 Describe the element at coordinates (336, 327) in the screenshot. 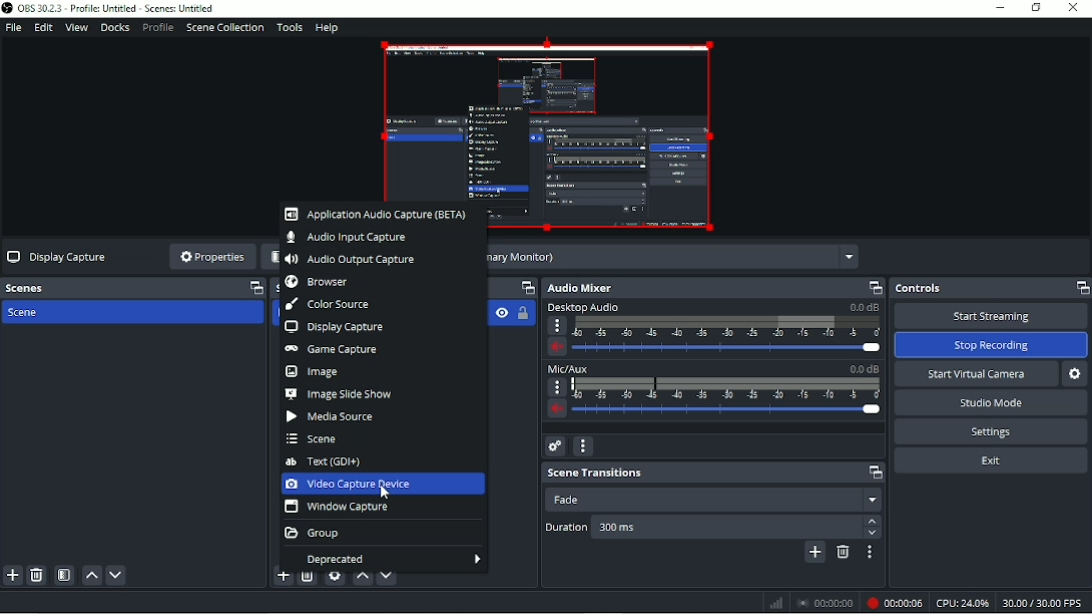

I see `Display capture` at that location.